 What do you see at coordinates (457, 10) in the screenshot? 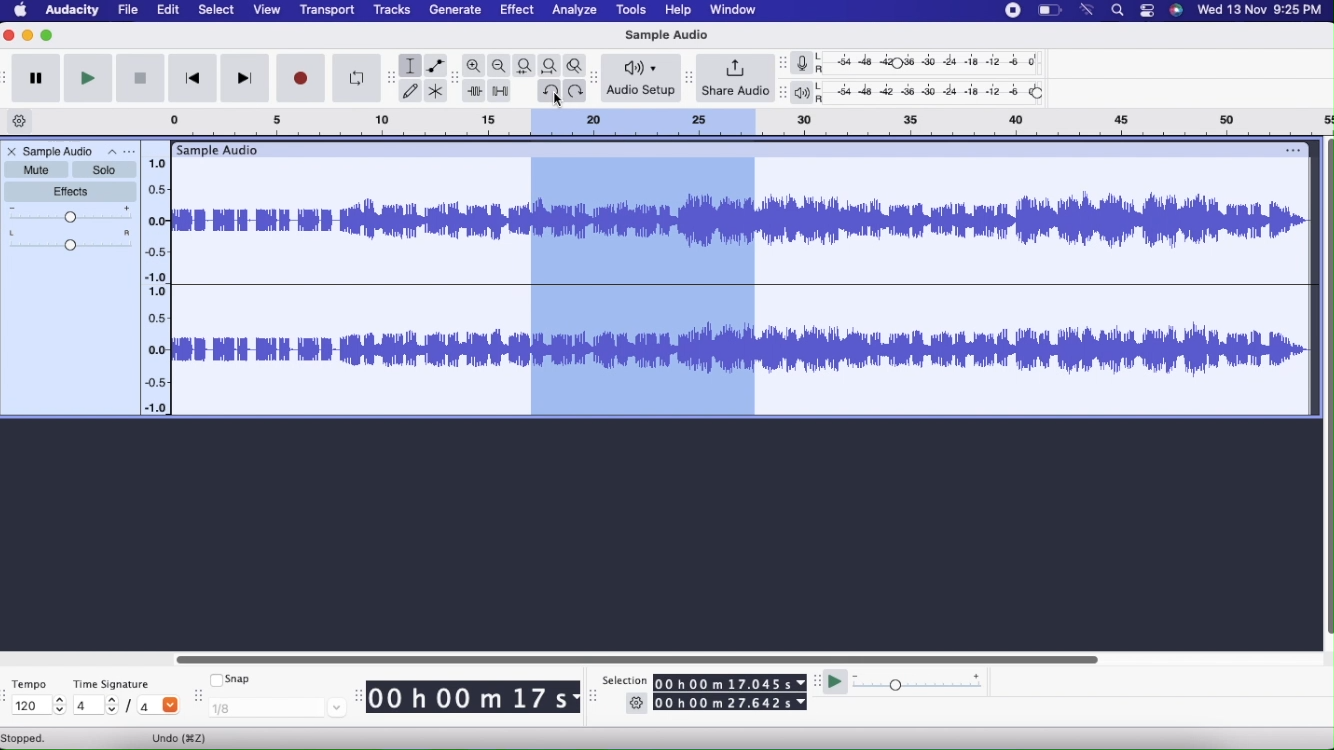
I see `Generate` at bounding box center [457, 10].